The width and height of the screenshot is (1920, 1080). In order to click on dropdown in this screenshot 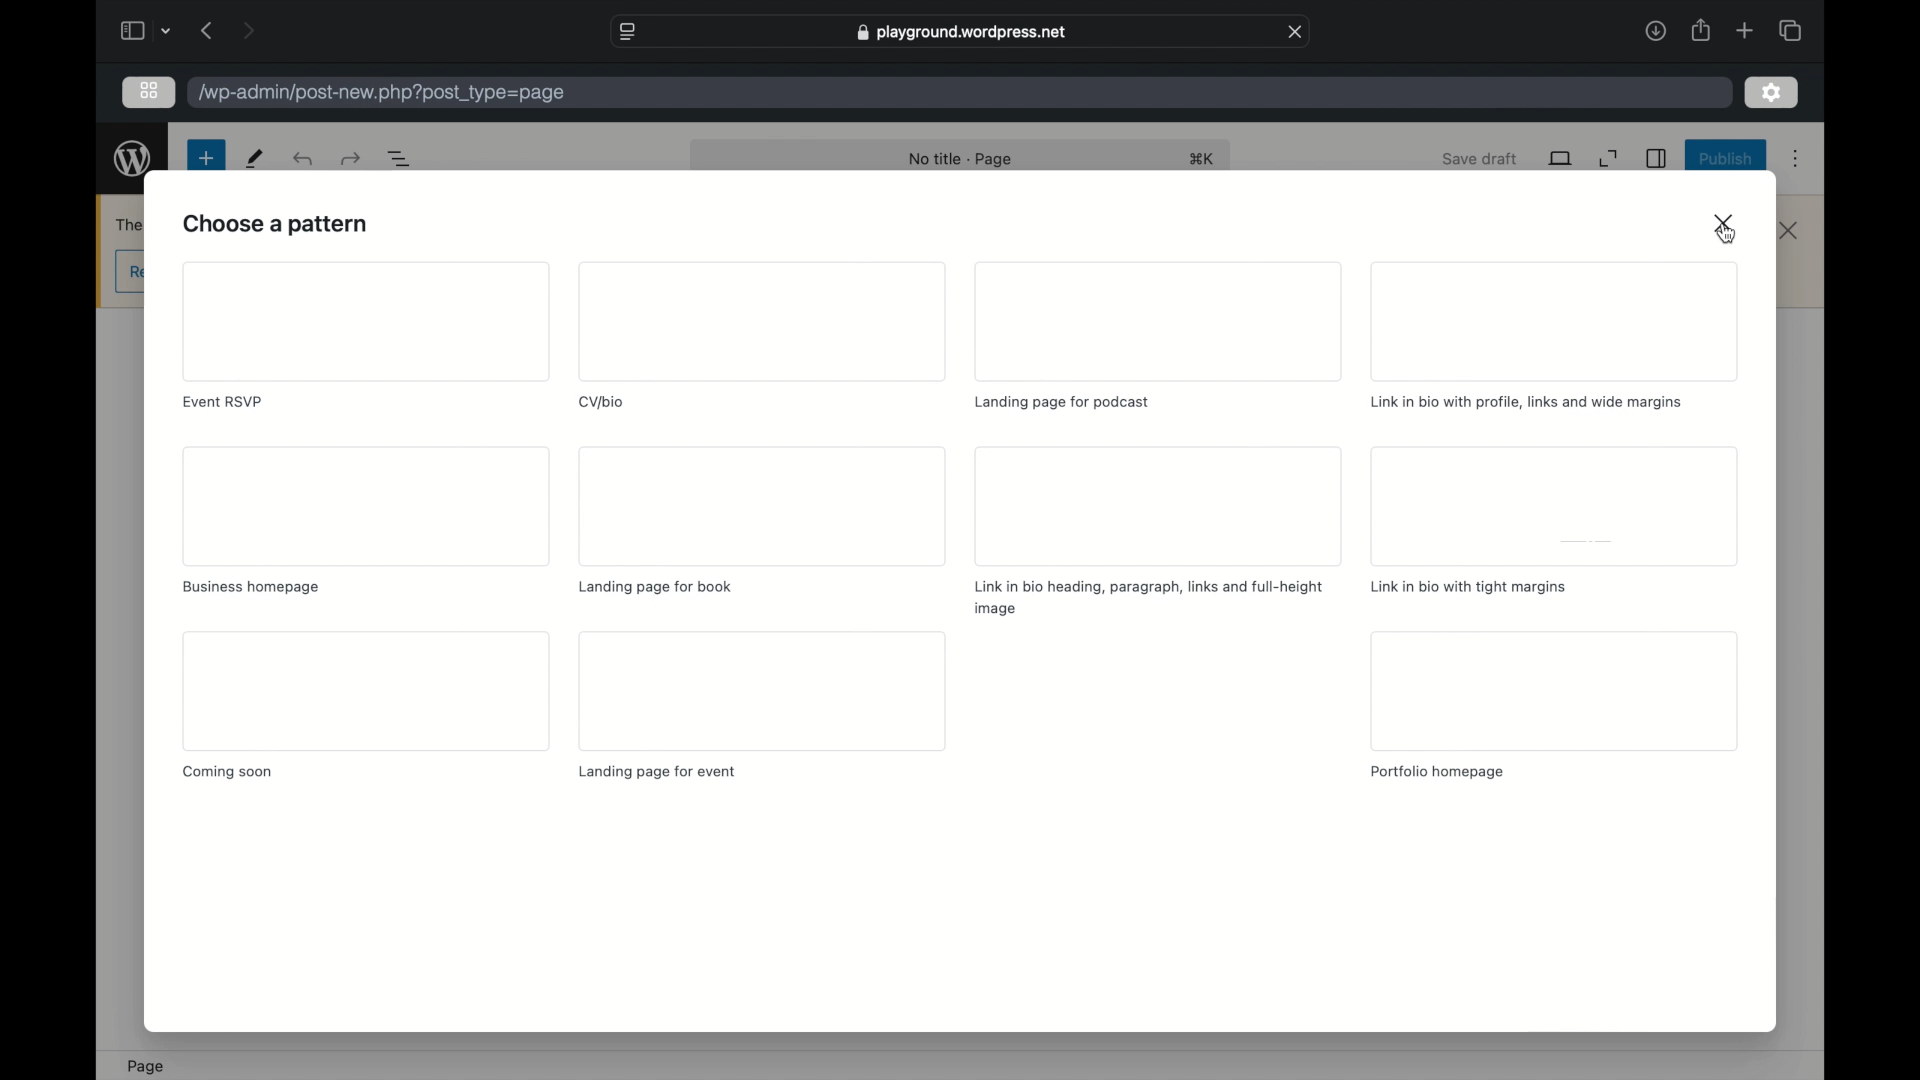, I will do `click(167, 31)`.